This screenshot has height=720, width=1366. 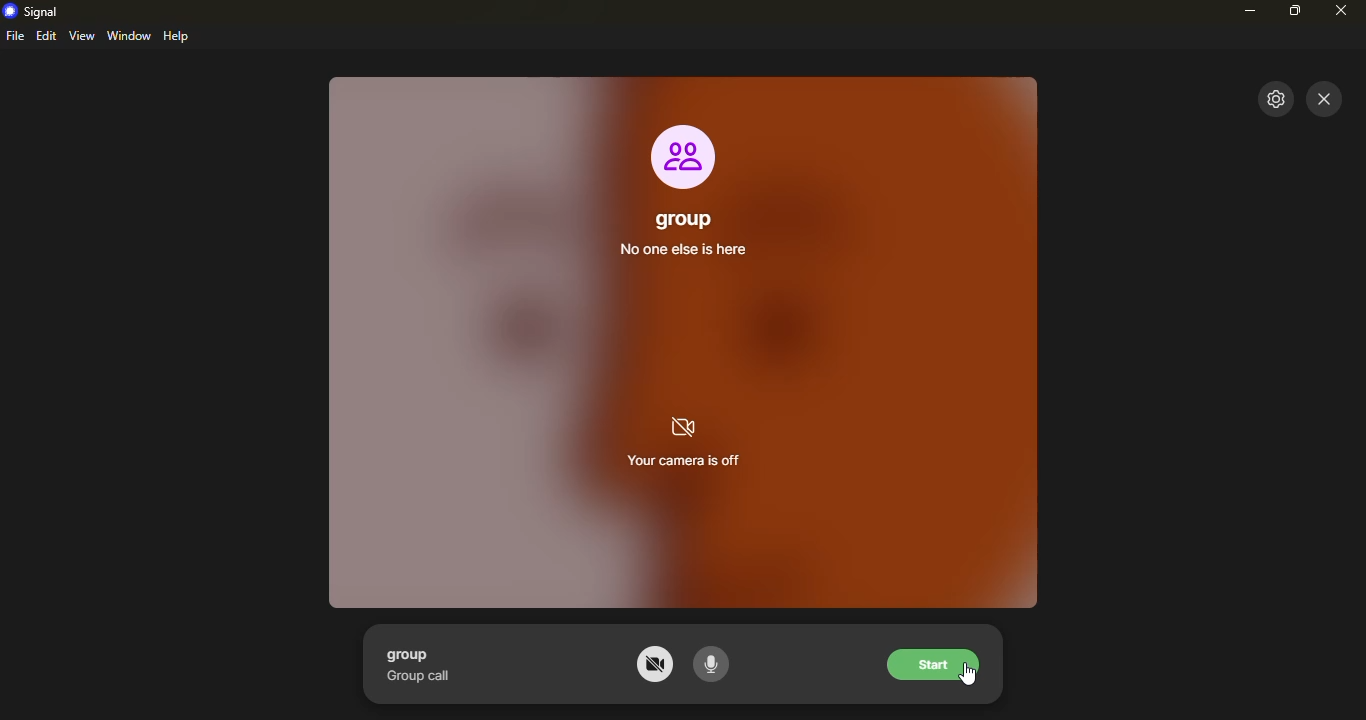 What do you see at coordinates (1327, 100) in the screenshot?
I see `close` at bounding box center [1327, 100].